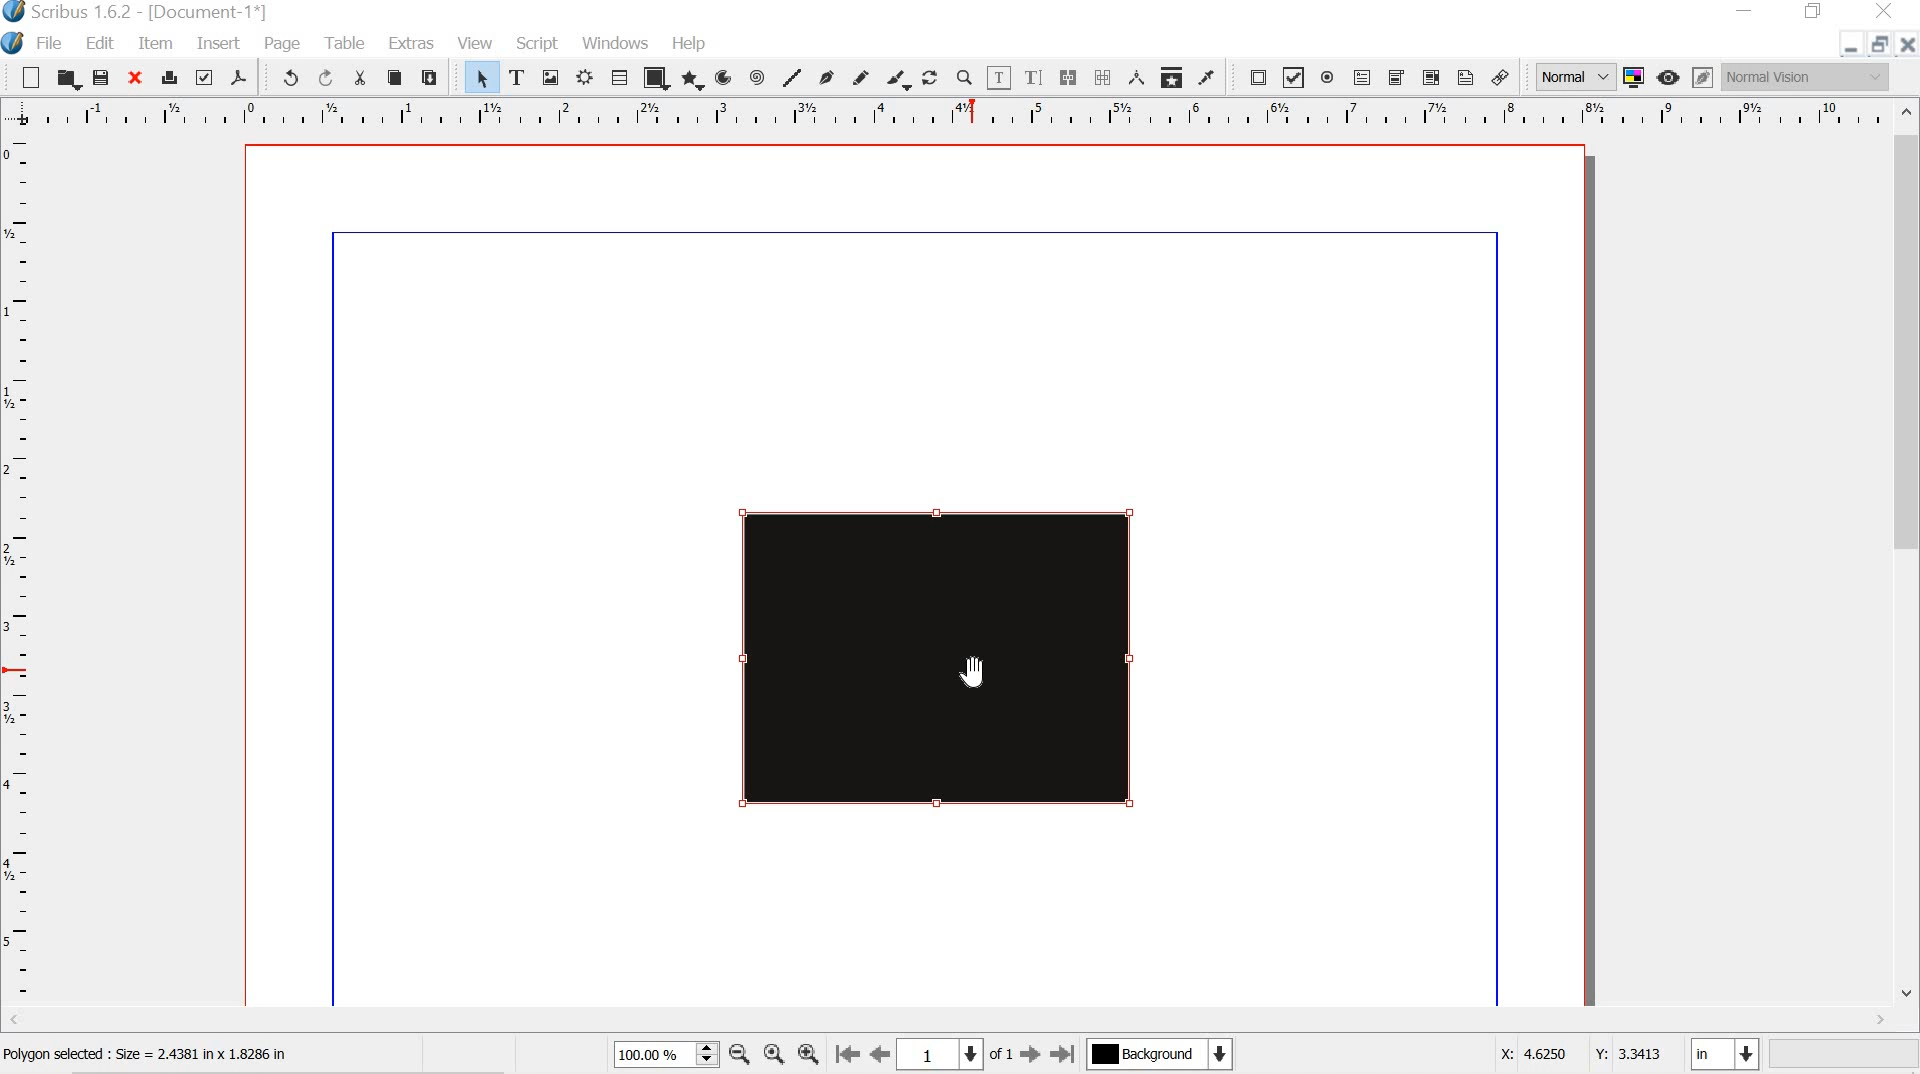 Image resolution: width=1920 pixels, height=1074 pixels. Describe the element at coordinates (1848, 48) in the screenshot. I see `minimize` at that location.